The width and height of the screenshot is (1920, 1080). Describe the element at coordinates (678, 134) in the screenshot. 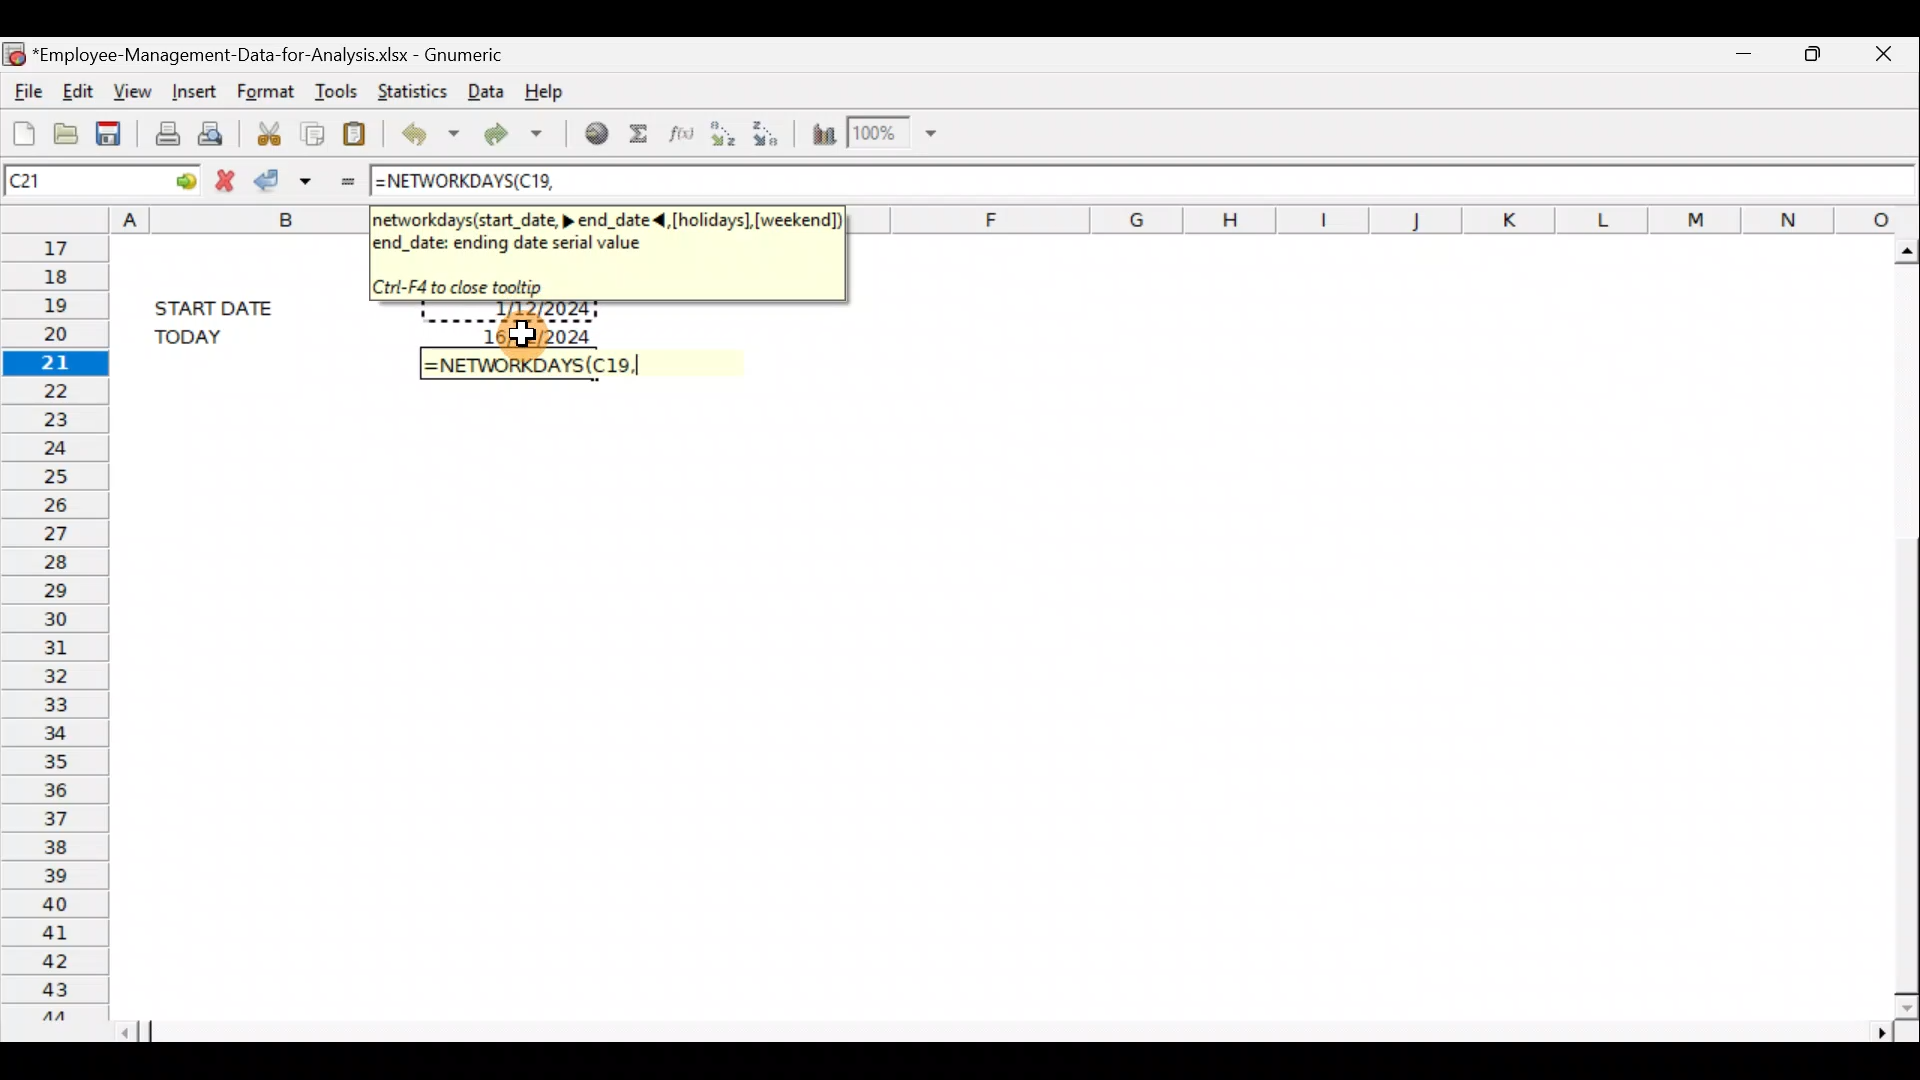

I see `Edit a function in the current cell` at that location.